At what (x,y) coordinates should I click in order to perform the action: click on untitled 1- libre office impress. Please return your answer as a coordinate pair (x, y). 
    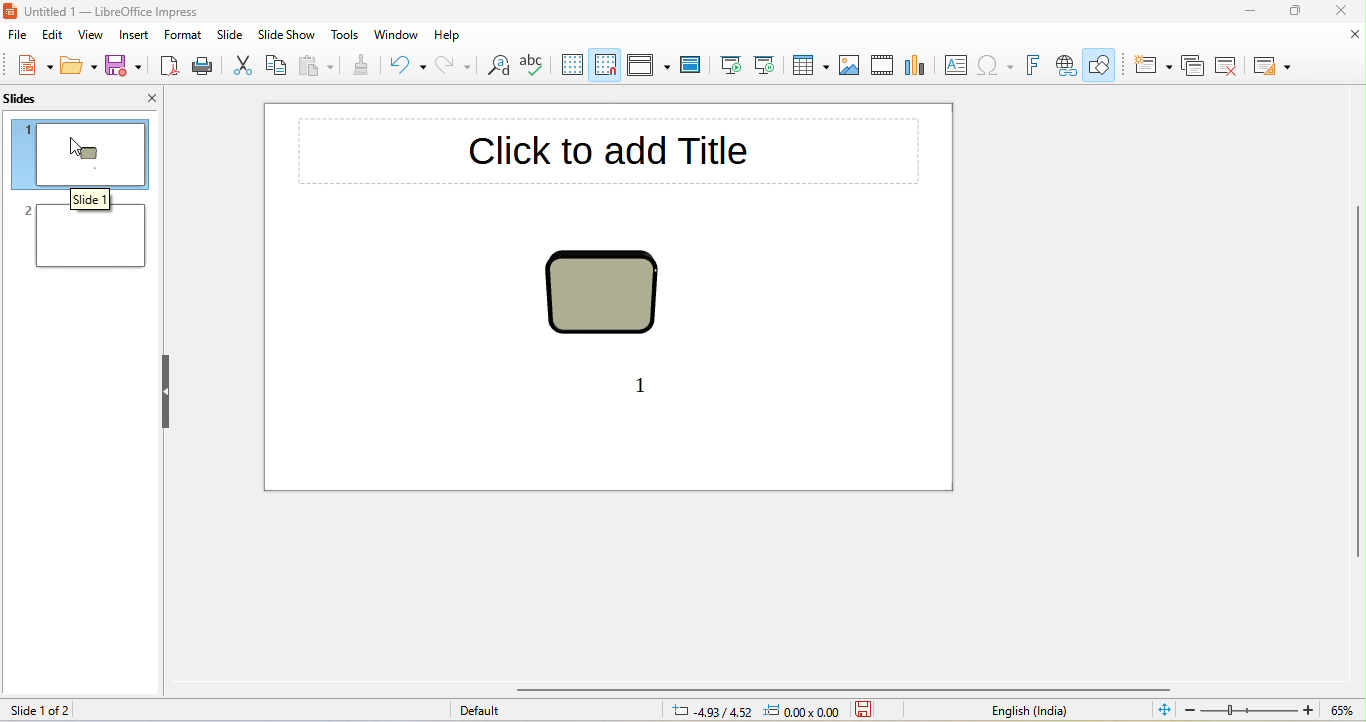
    Looking at the image, I should click on (106, 13).